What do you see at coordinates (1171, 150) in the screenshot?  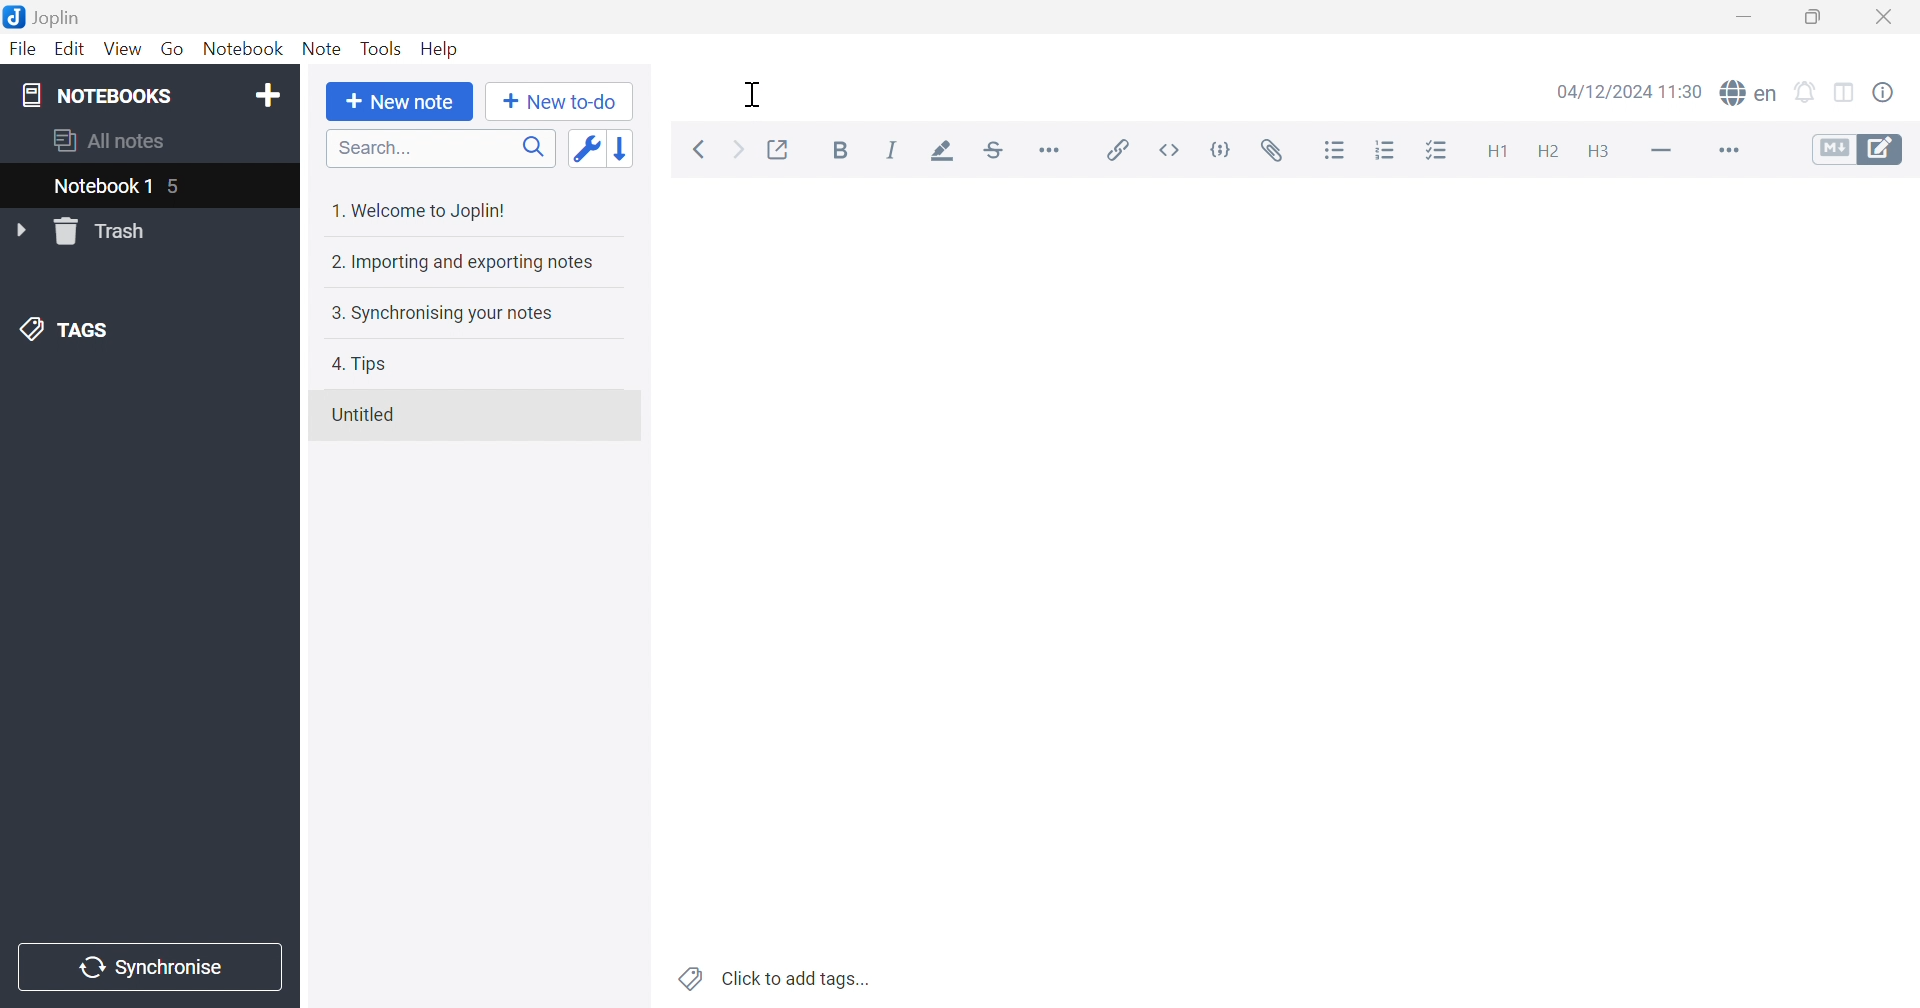 I see `inline code` at bounding box center [1171, 150].